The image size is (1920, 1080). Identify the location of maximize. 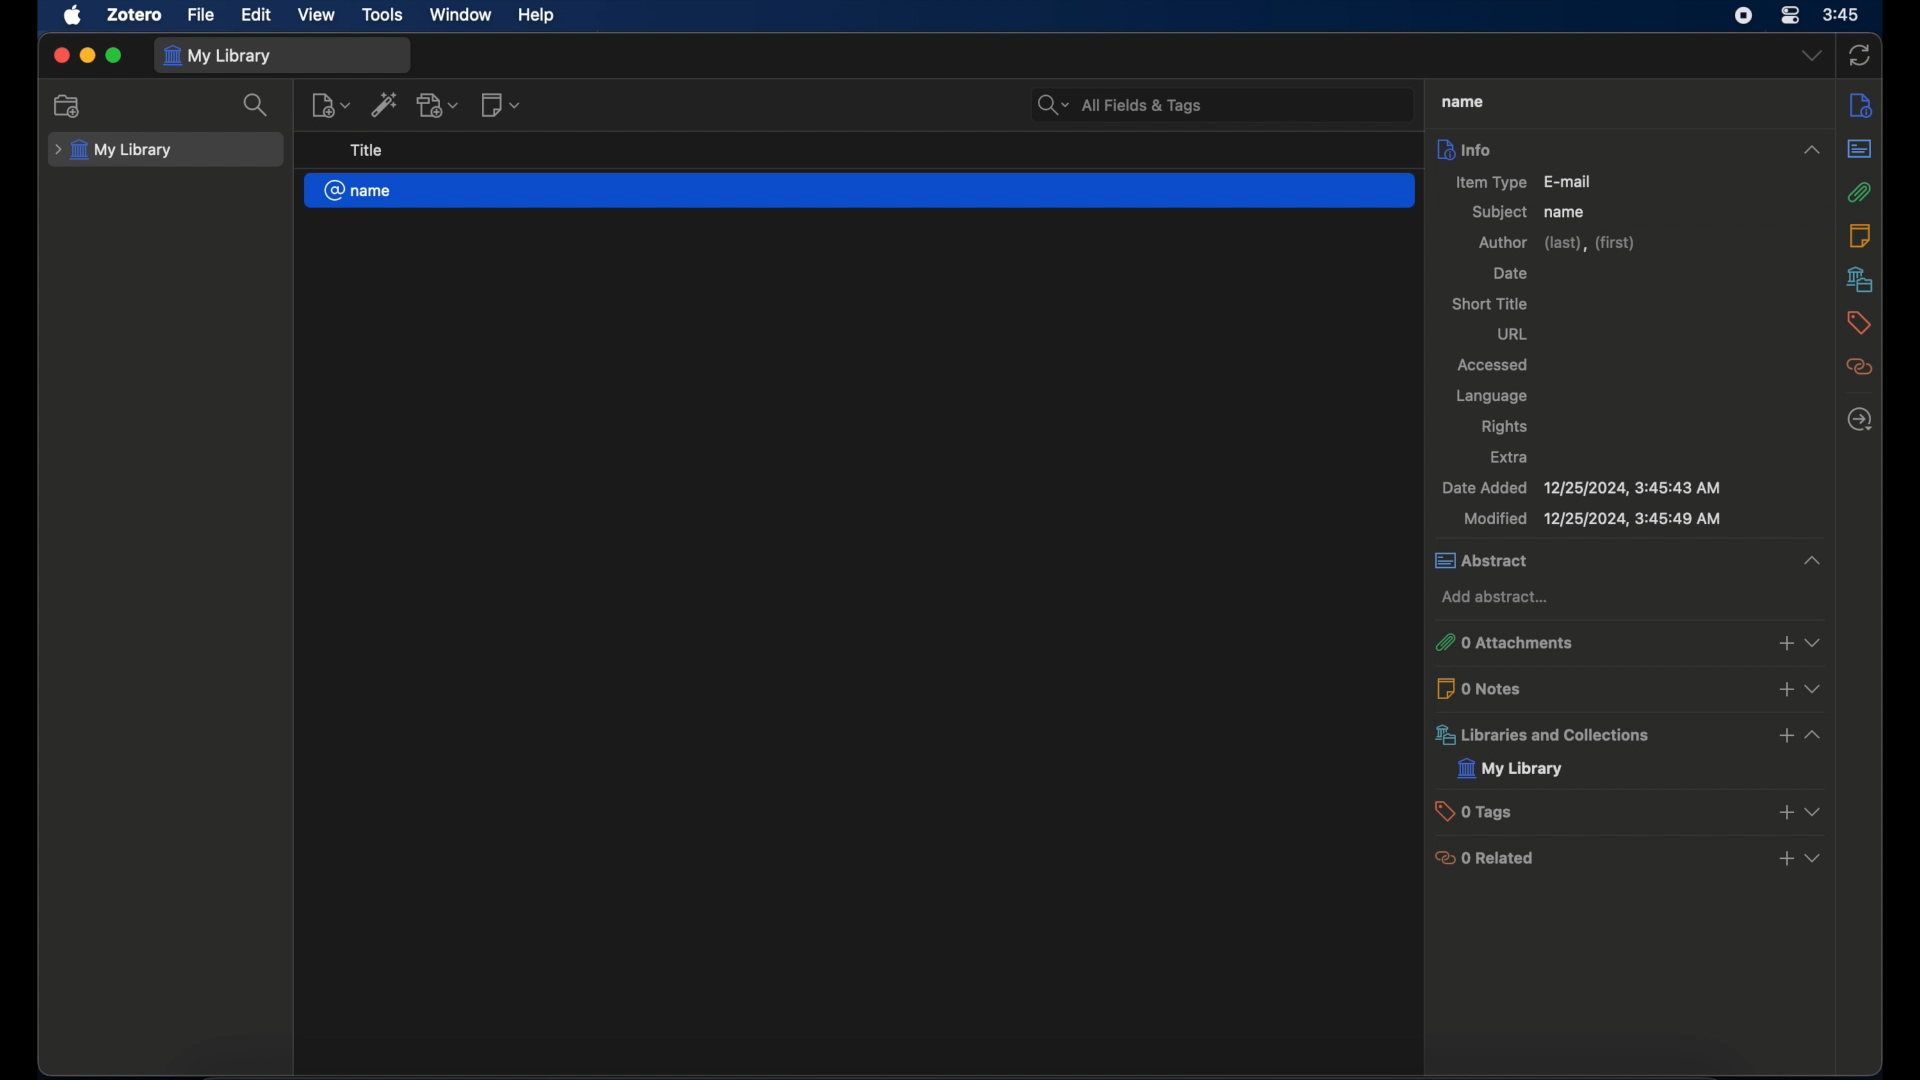
(116, 56).